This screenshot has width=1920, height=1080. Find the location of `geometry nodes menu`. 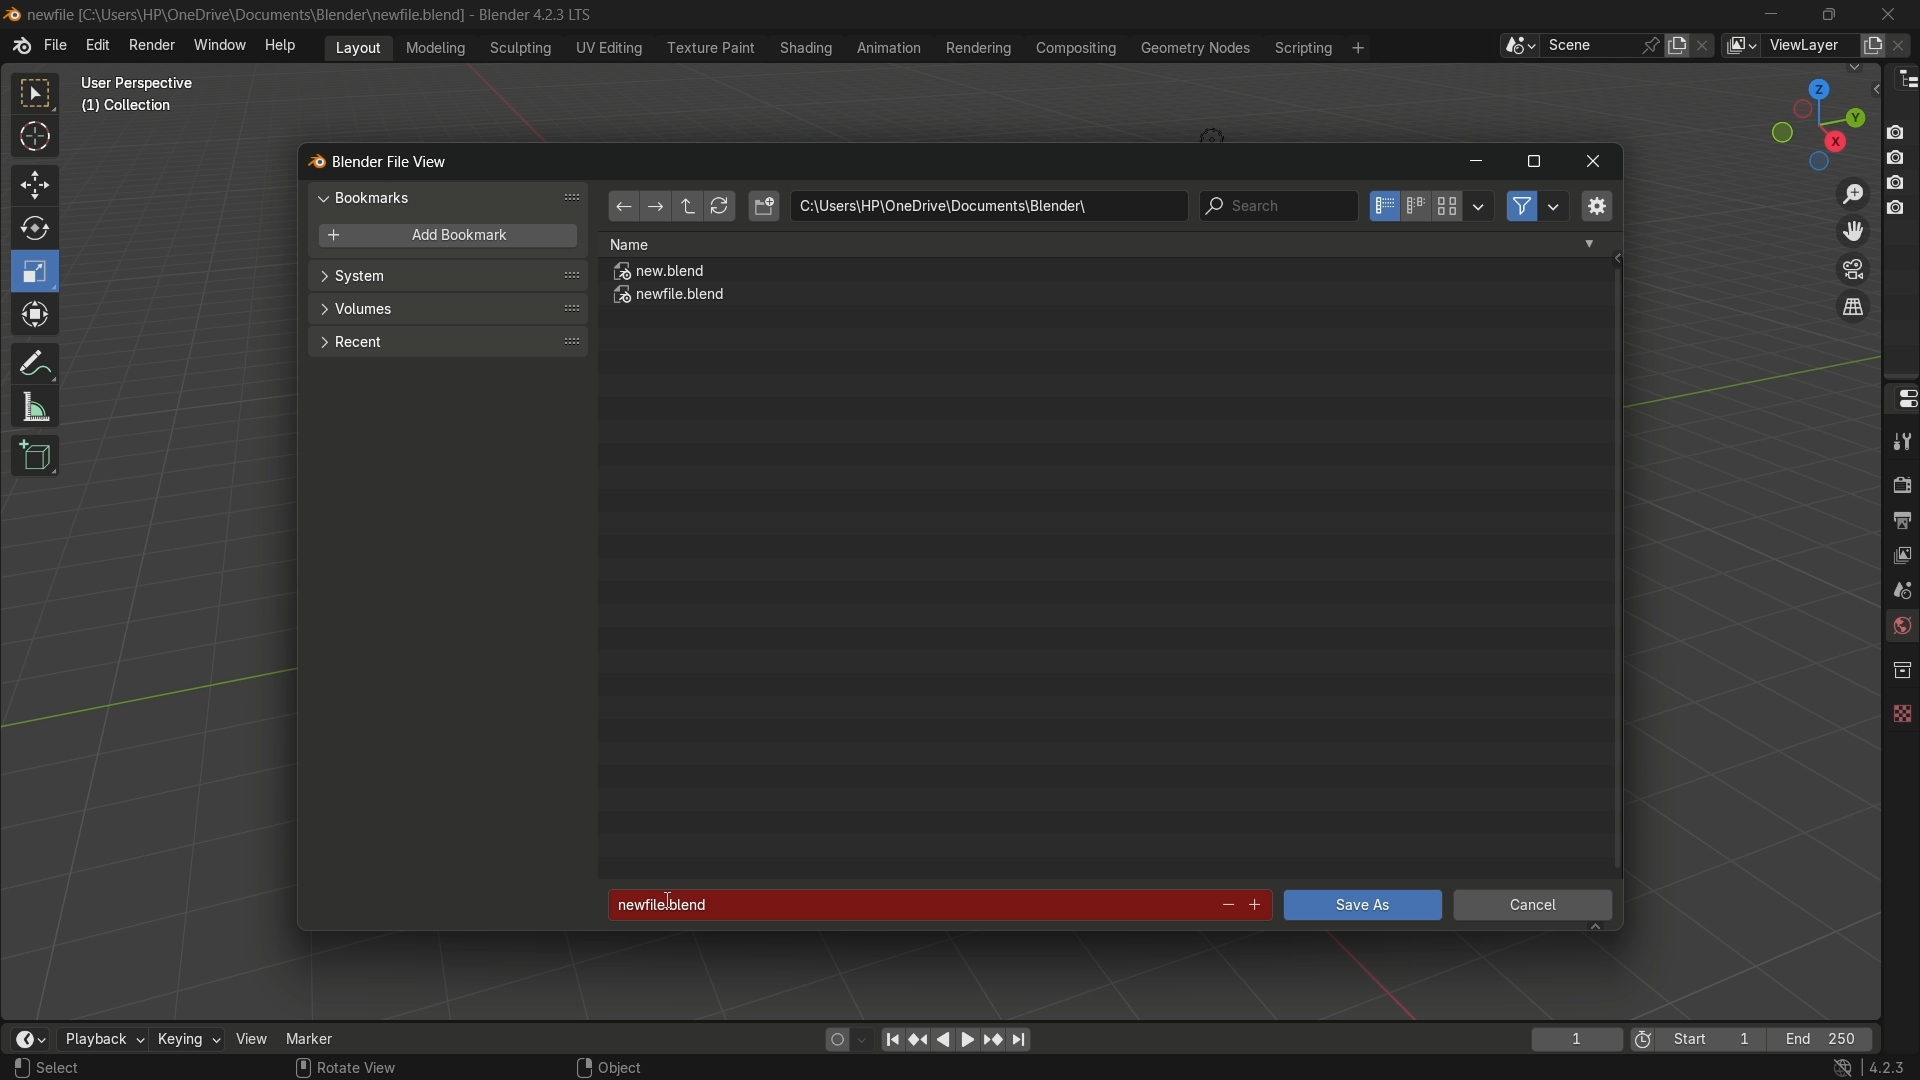

geometry nodes menu is located at coordinates (1194, 48).